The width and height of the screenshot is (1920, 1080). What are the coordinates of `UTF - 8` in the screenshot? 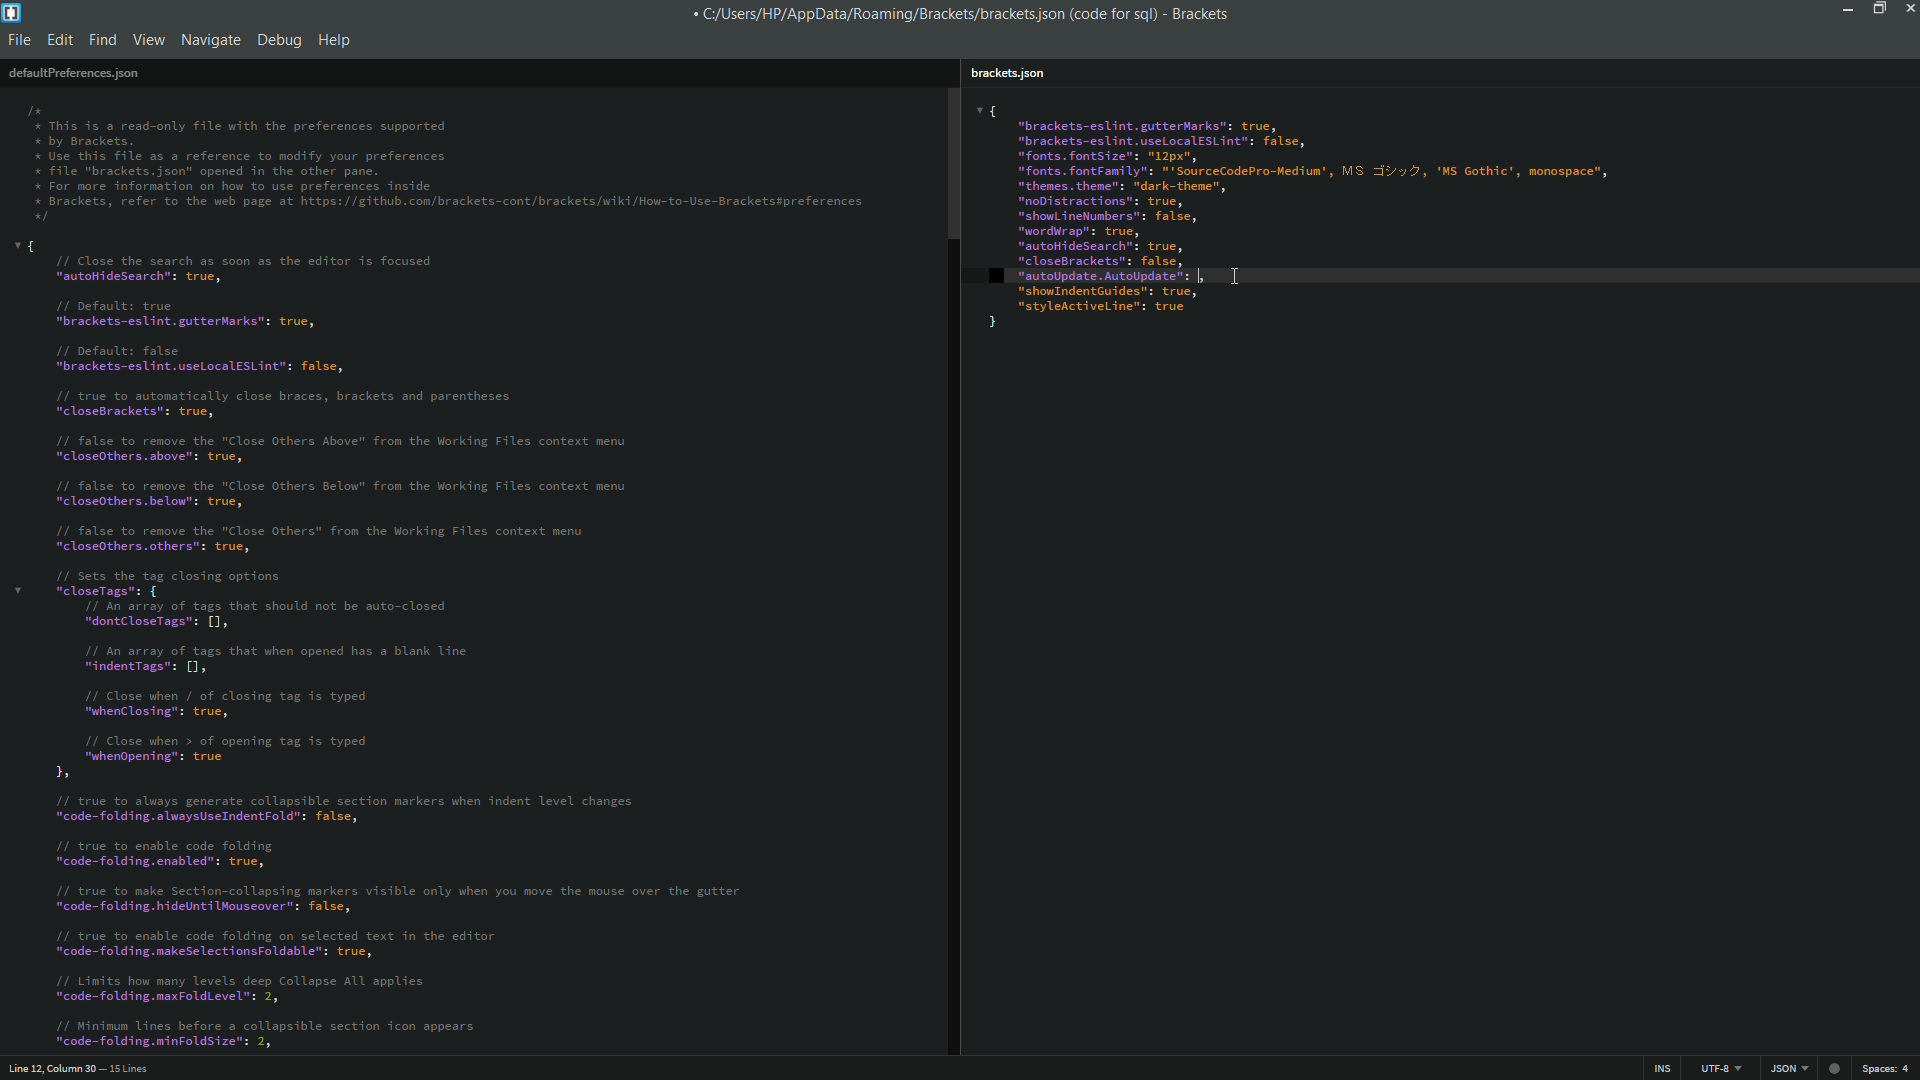 It's located at (1715, 1067).